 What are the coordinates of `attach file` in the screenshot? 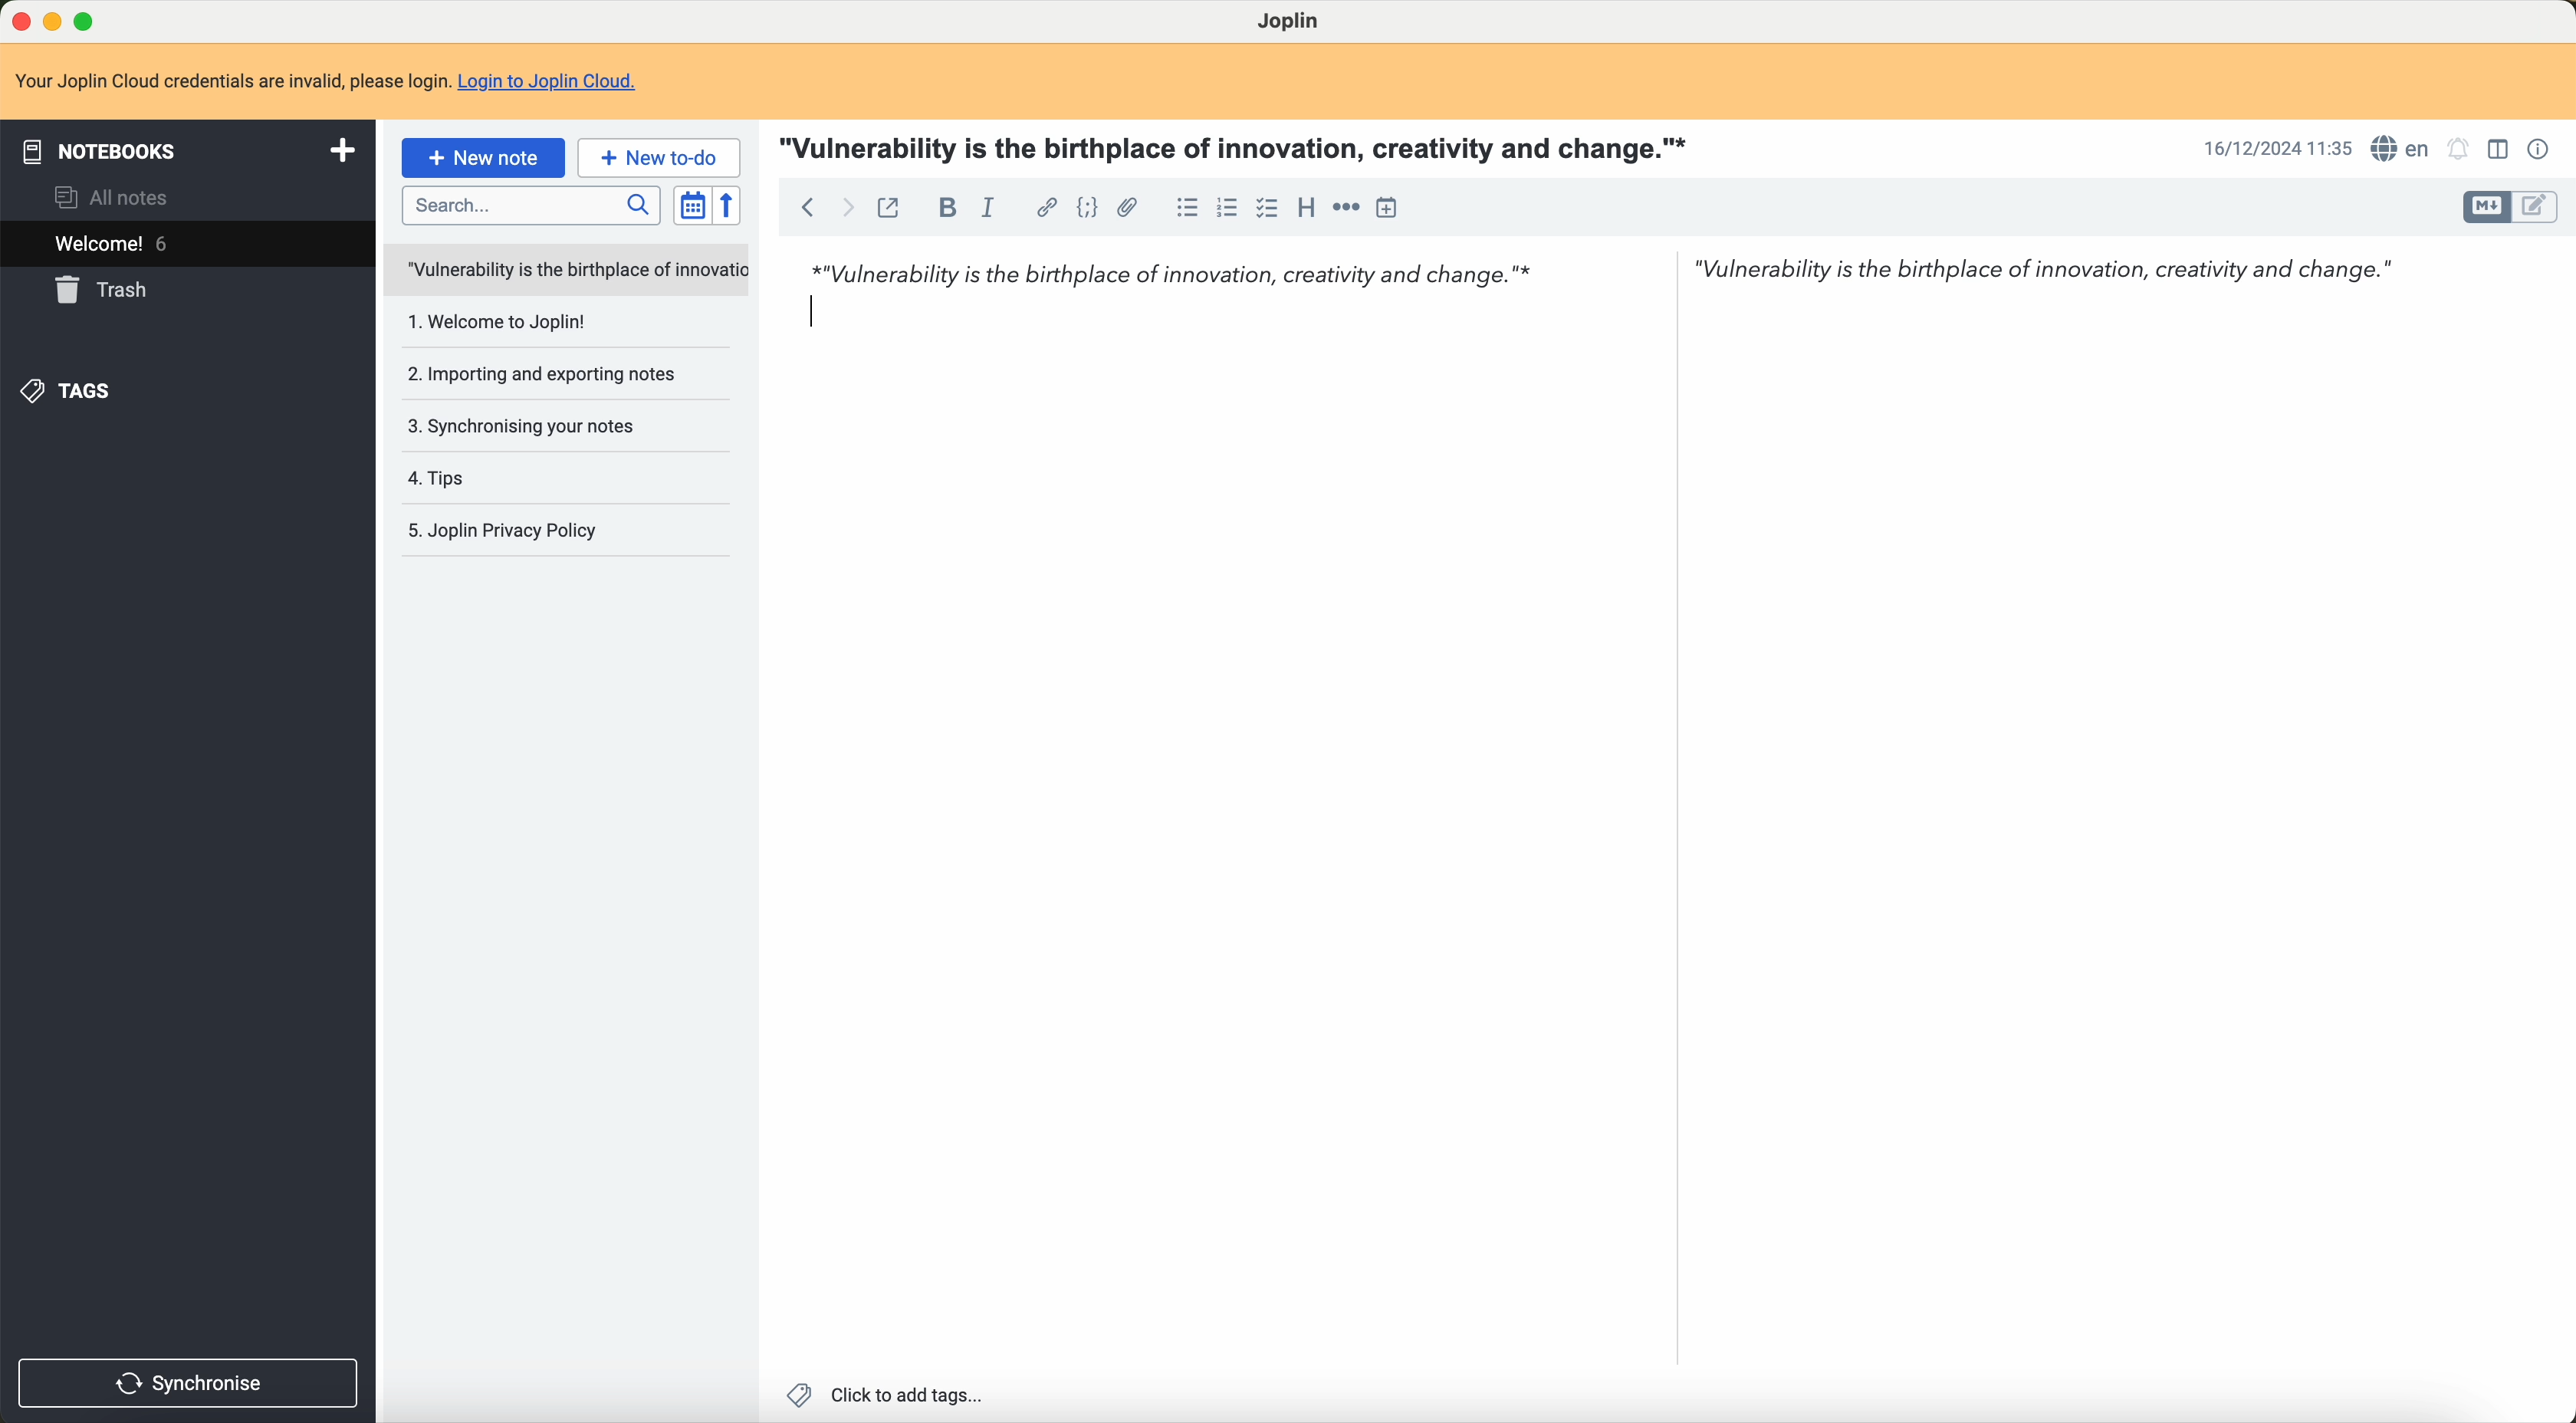 It's located at (1128, 207).